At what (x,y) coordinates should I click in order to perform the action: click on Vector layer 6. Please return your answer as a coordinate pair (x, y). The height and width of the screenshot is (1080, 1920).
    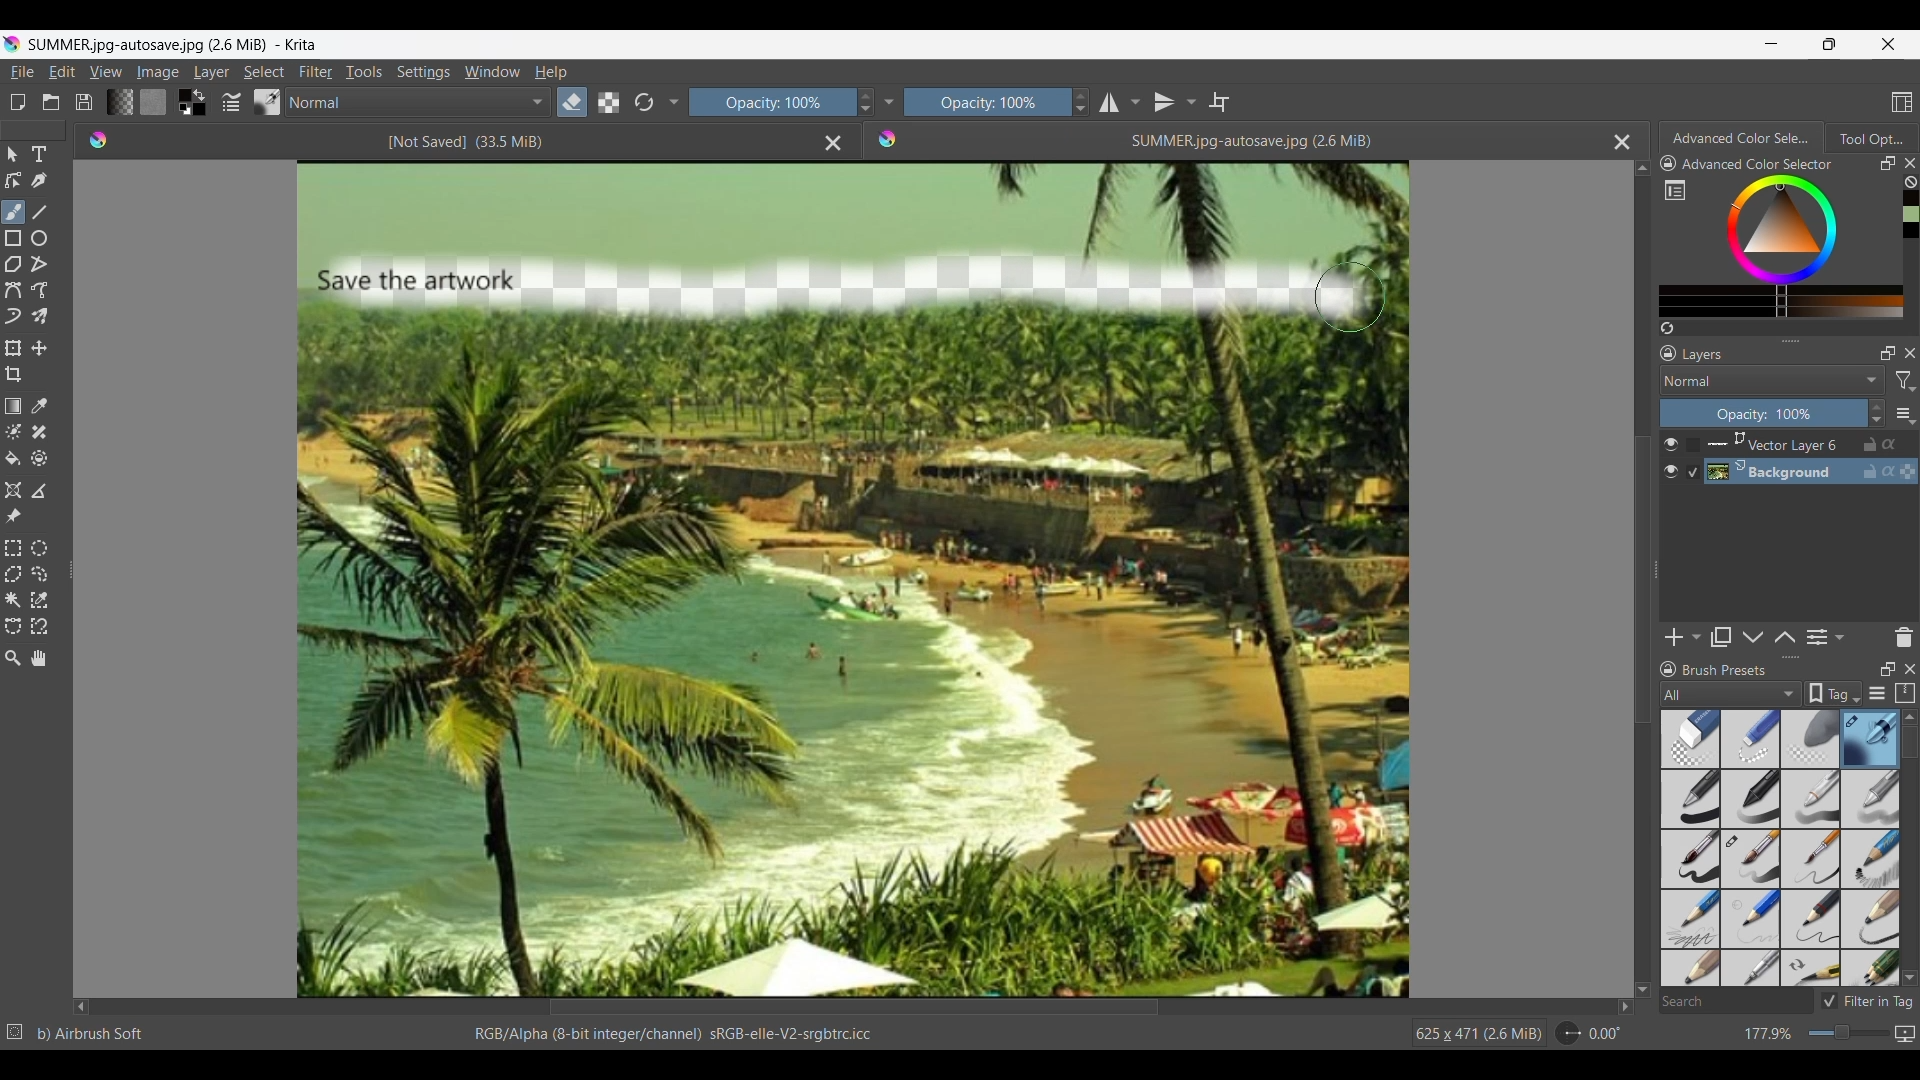
    Looking at the image, I should click on (1812, 445).